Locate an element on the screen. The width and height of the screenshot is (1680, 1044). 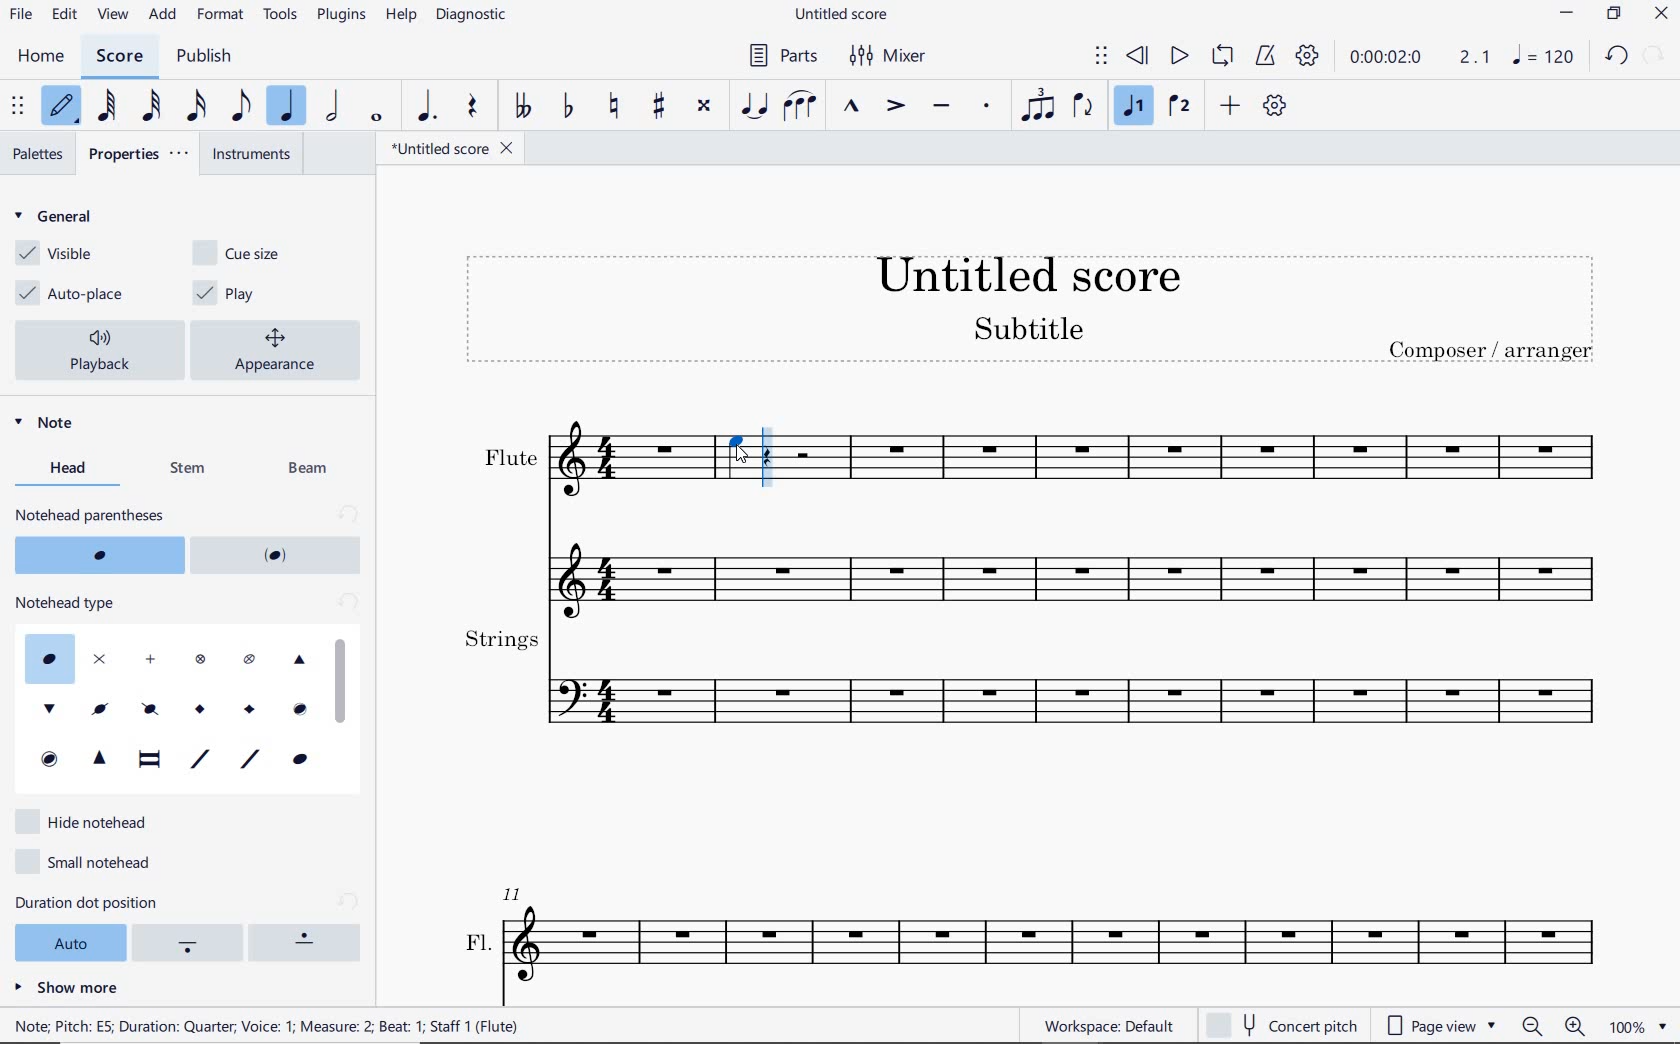
AUGMENTATION DOT is located at coordinates (427, 107).